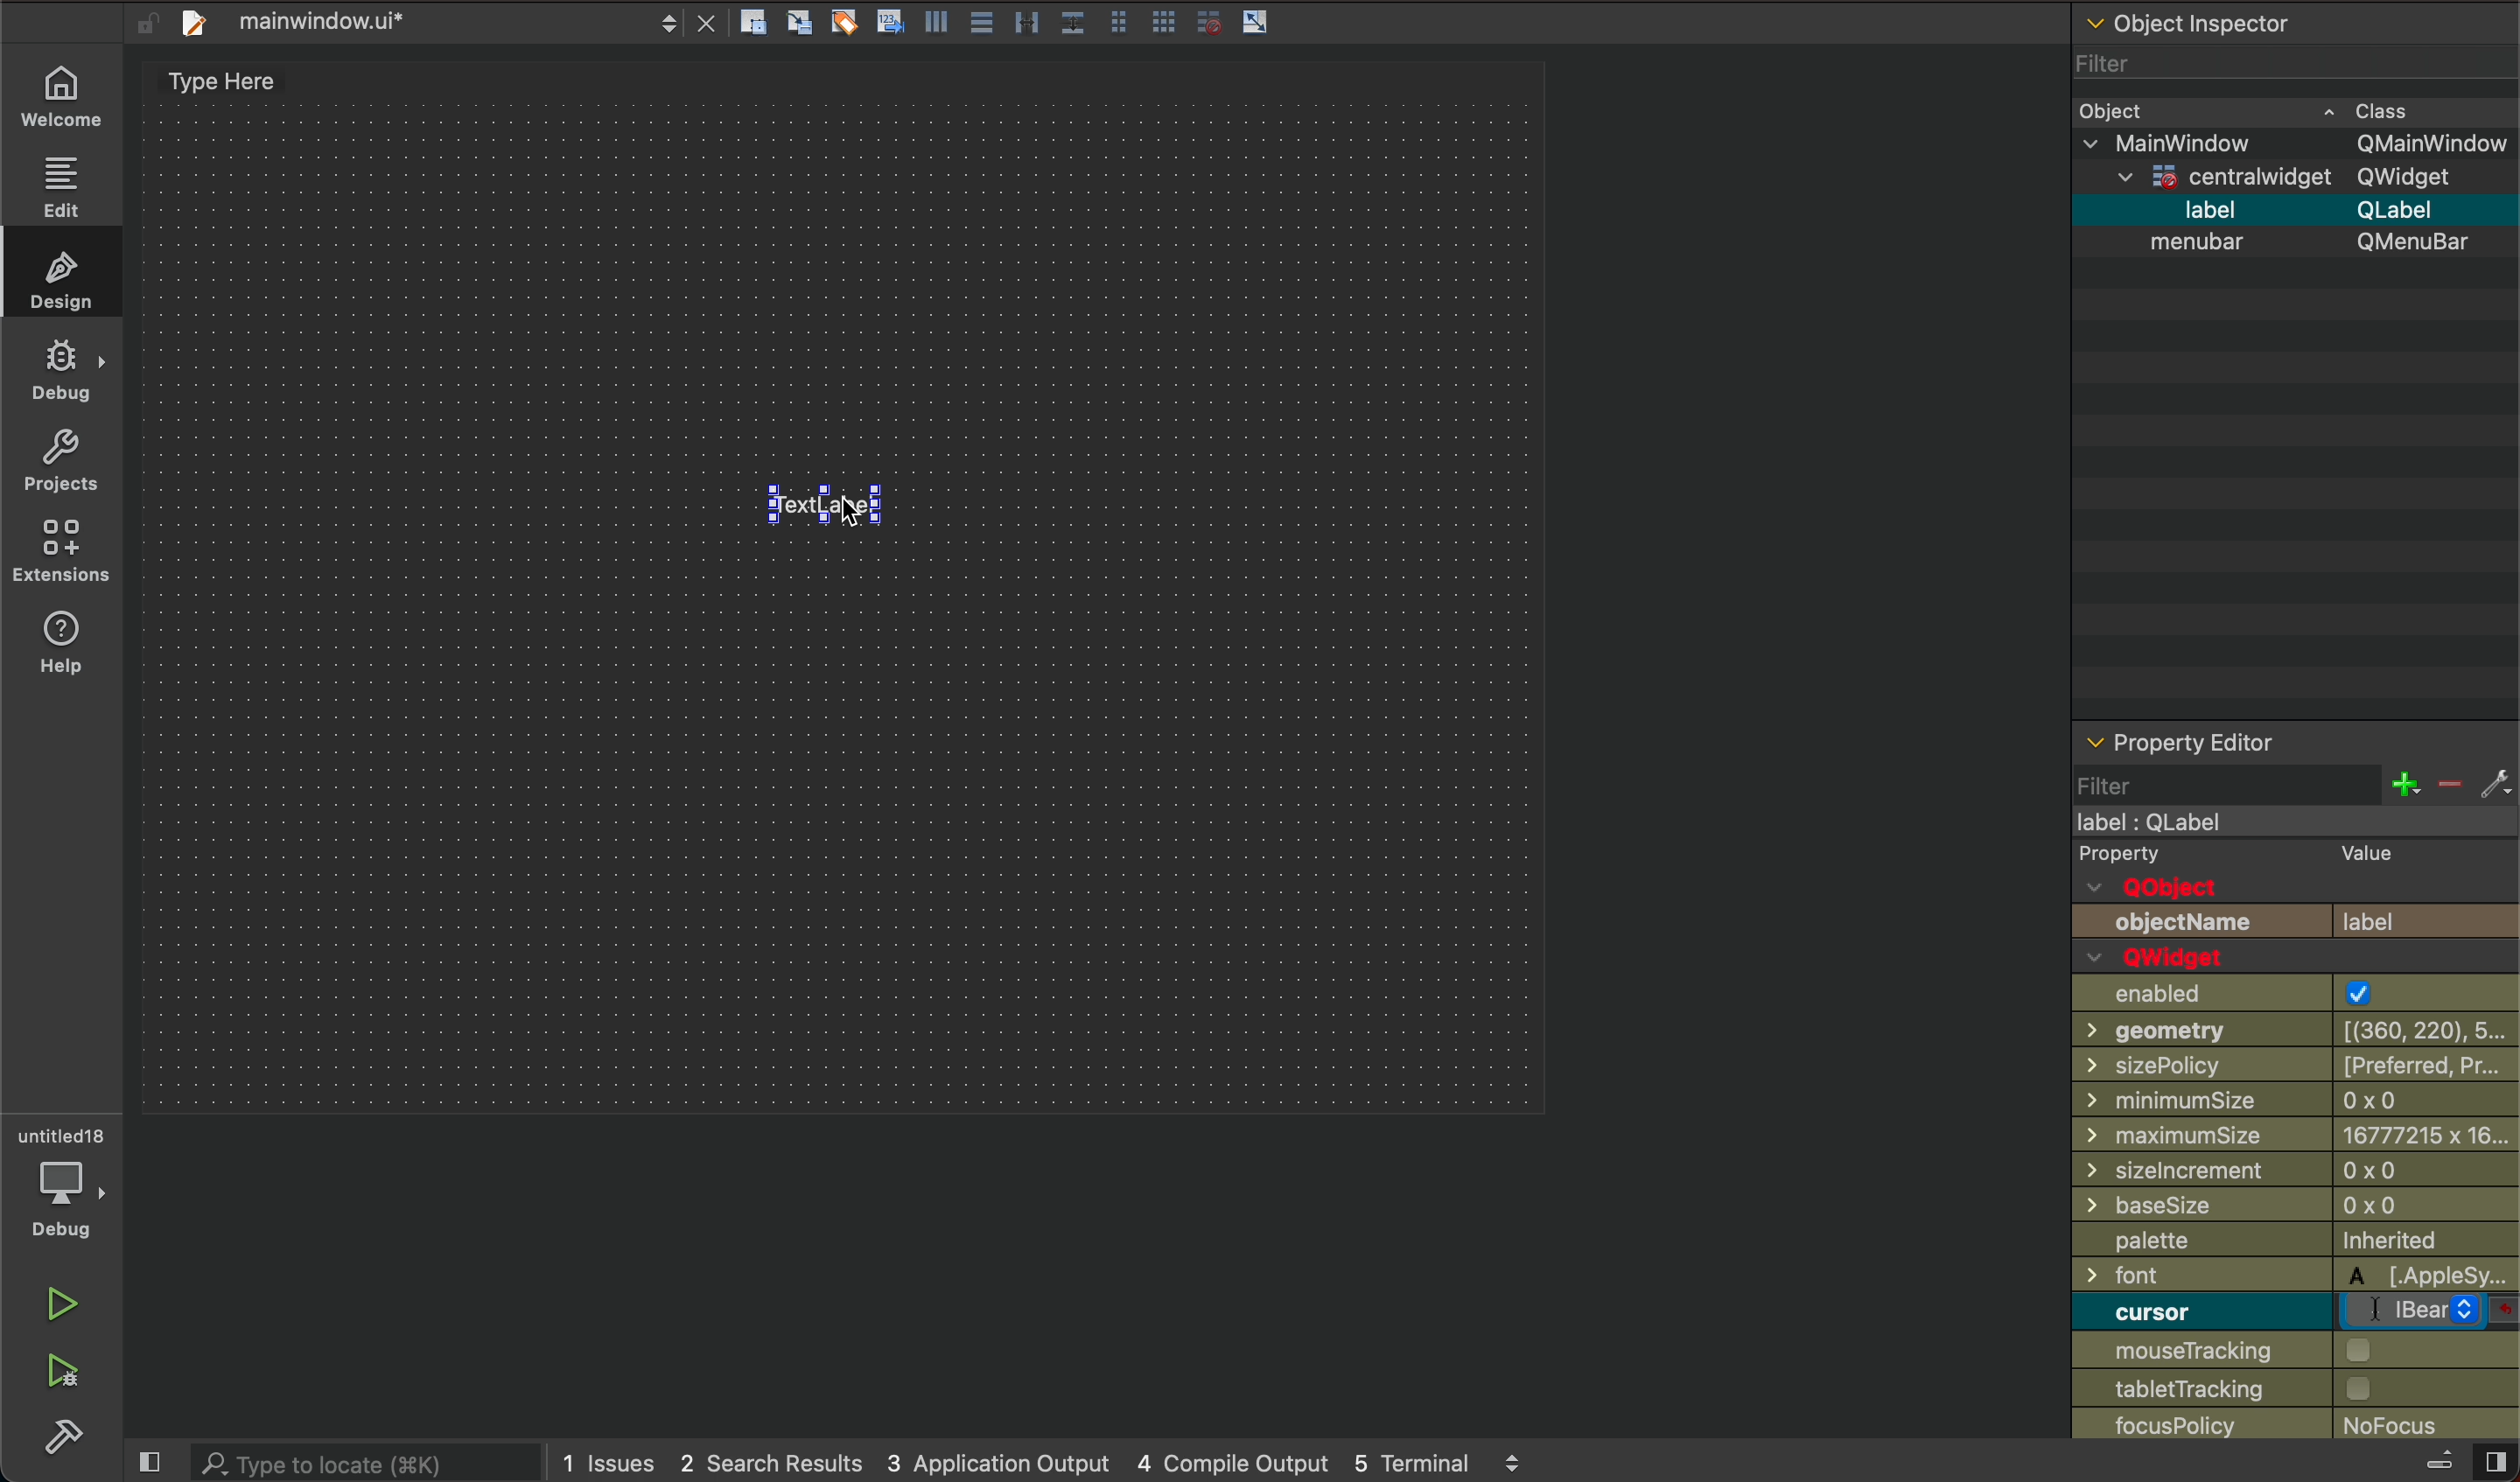 The image size is (2520, 1482). What do you see at coordinates (1018, 21) in the screenshot?
I see `layout actions` at bounding box center [1018, 21].